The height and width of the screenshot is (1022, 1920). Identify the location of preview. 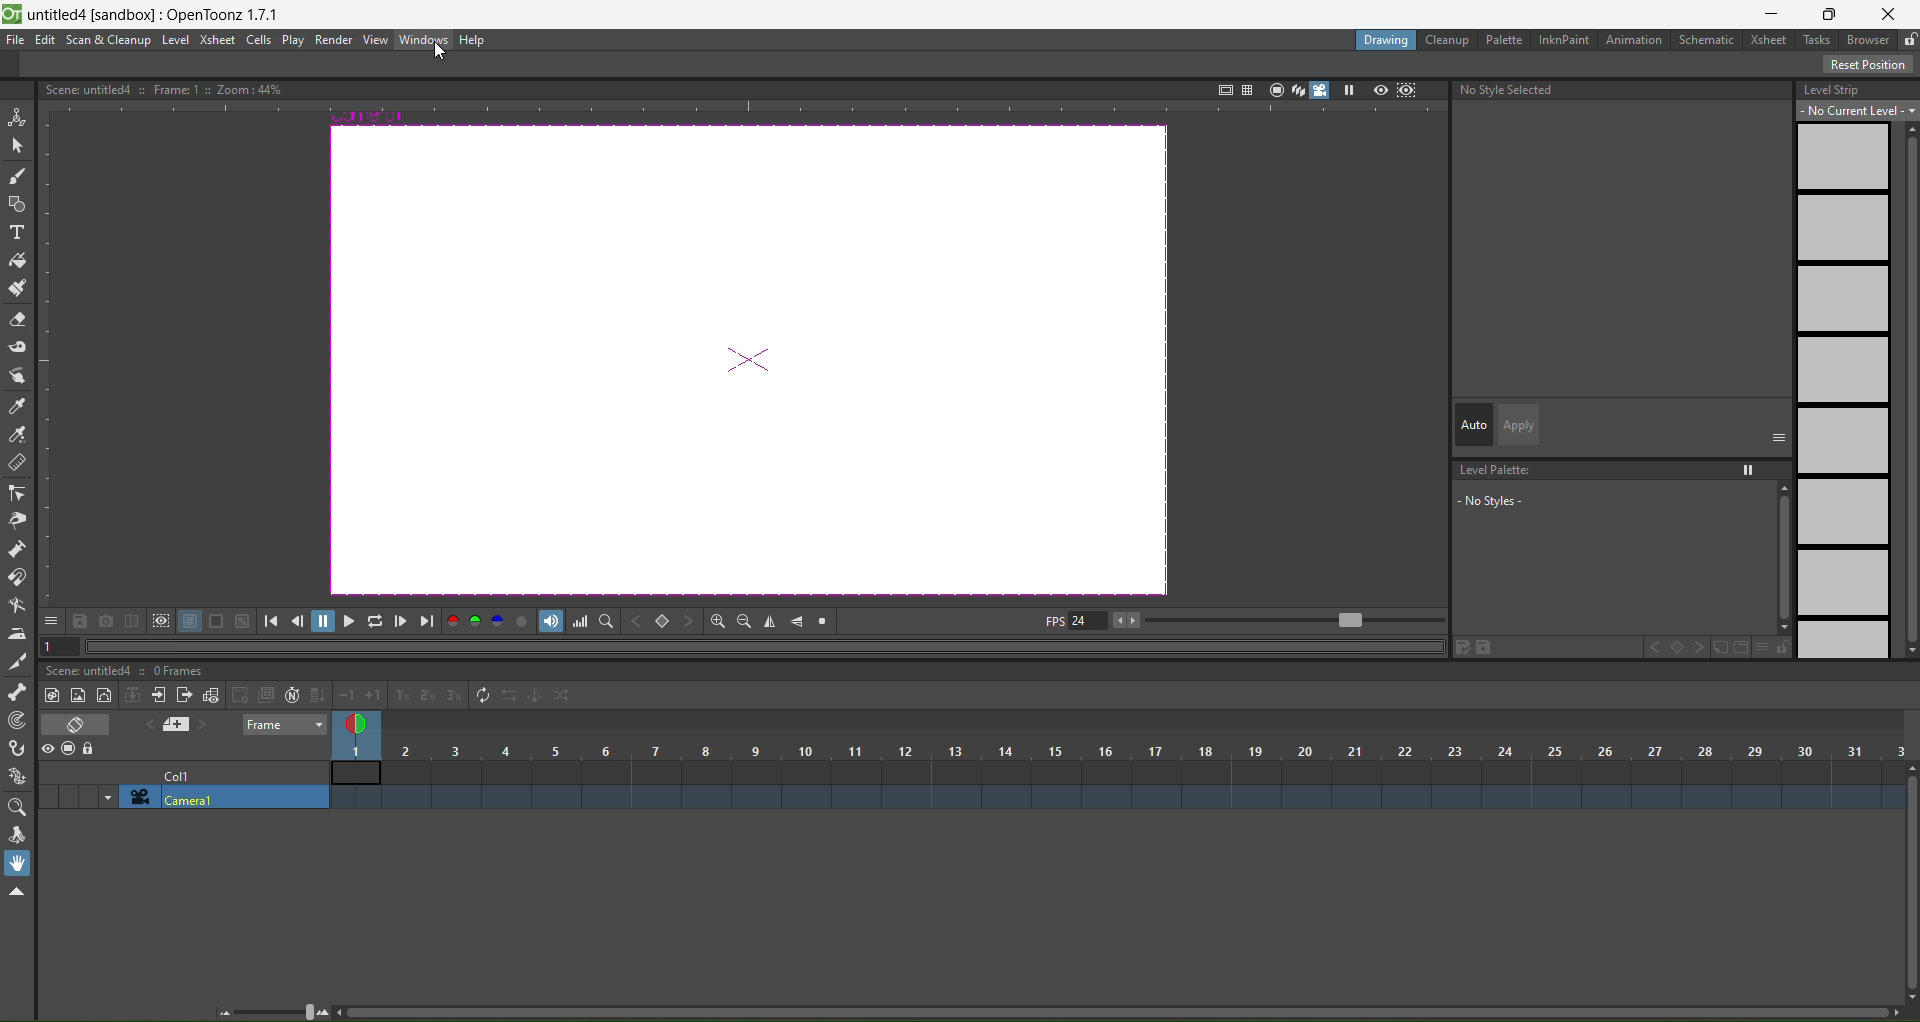
(1380, 89).